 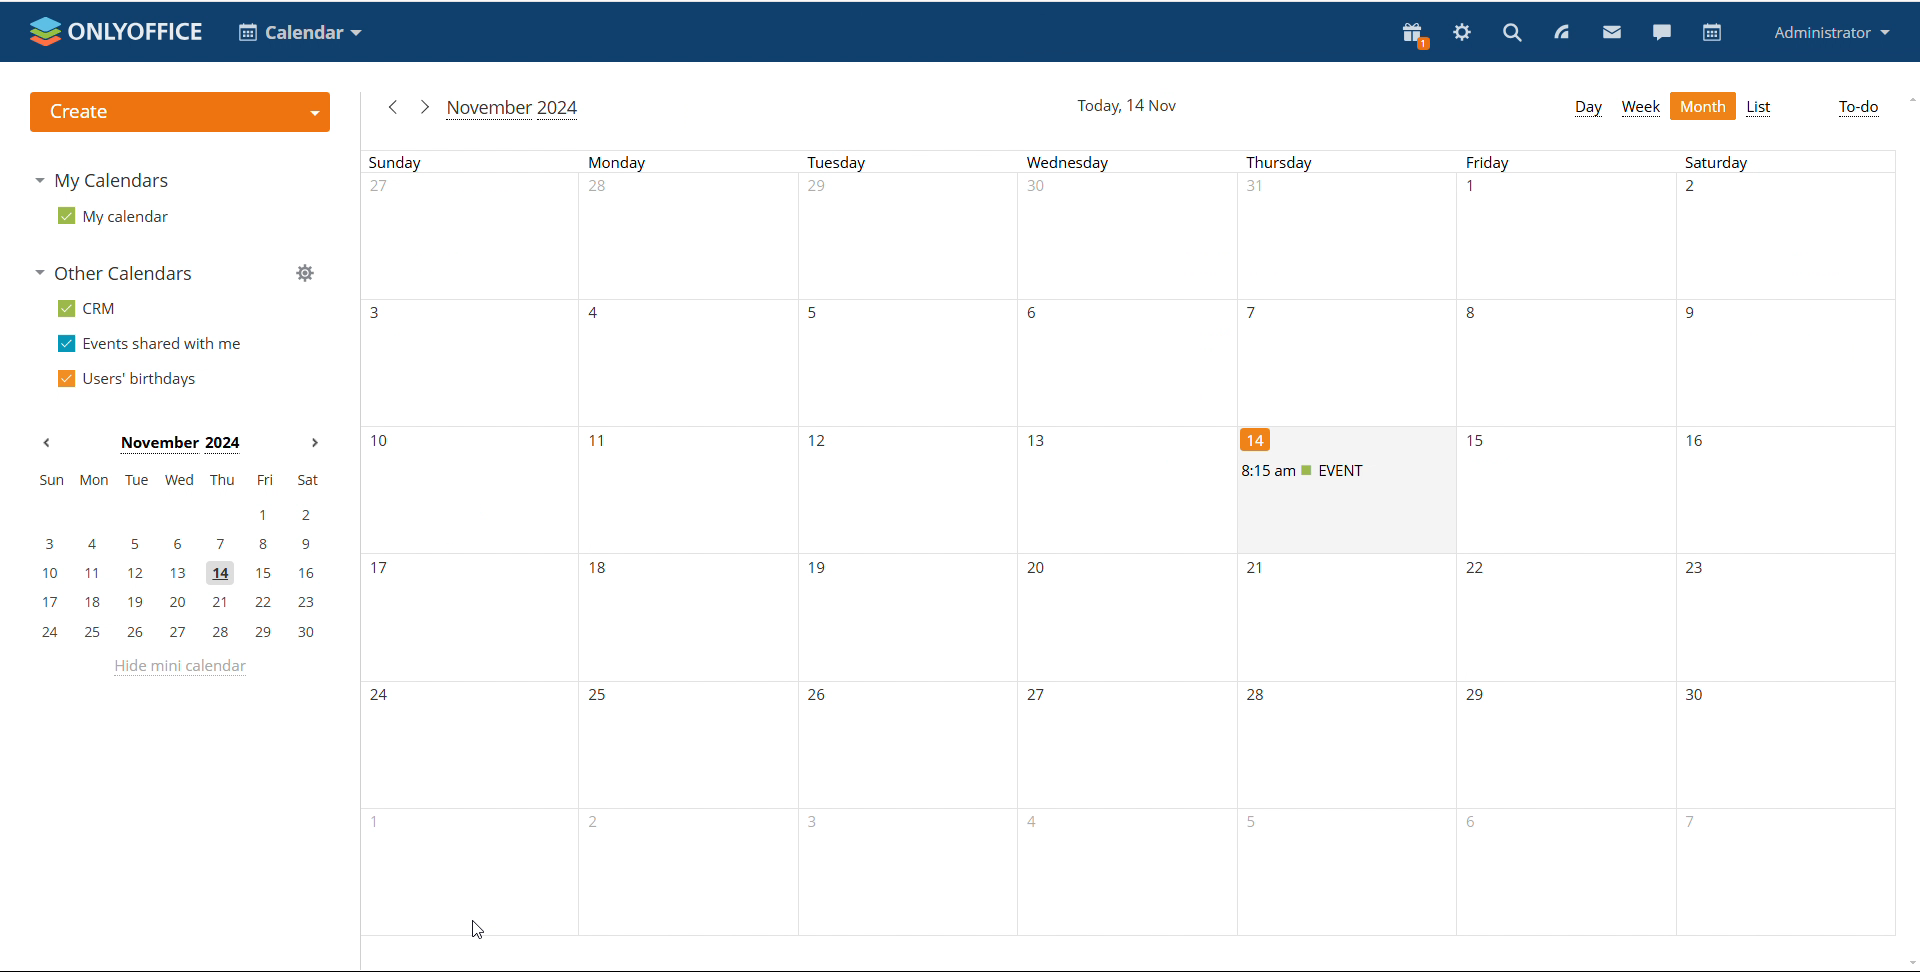 What do you see at coordinates (114, 215) in the screenshot?
I see `my calendar` at bounding box center [114, 215].